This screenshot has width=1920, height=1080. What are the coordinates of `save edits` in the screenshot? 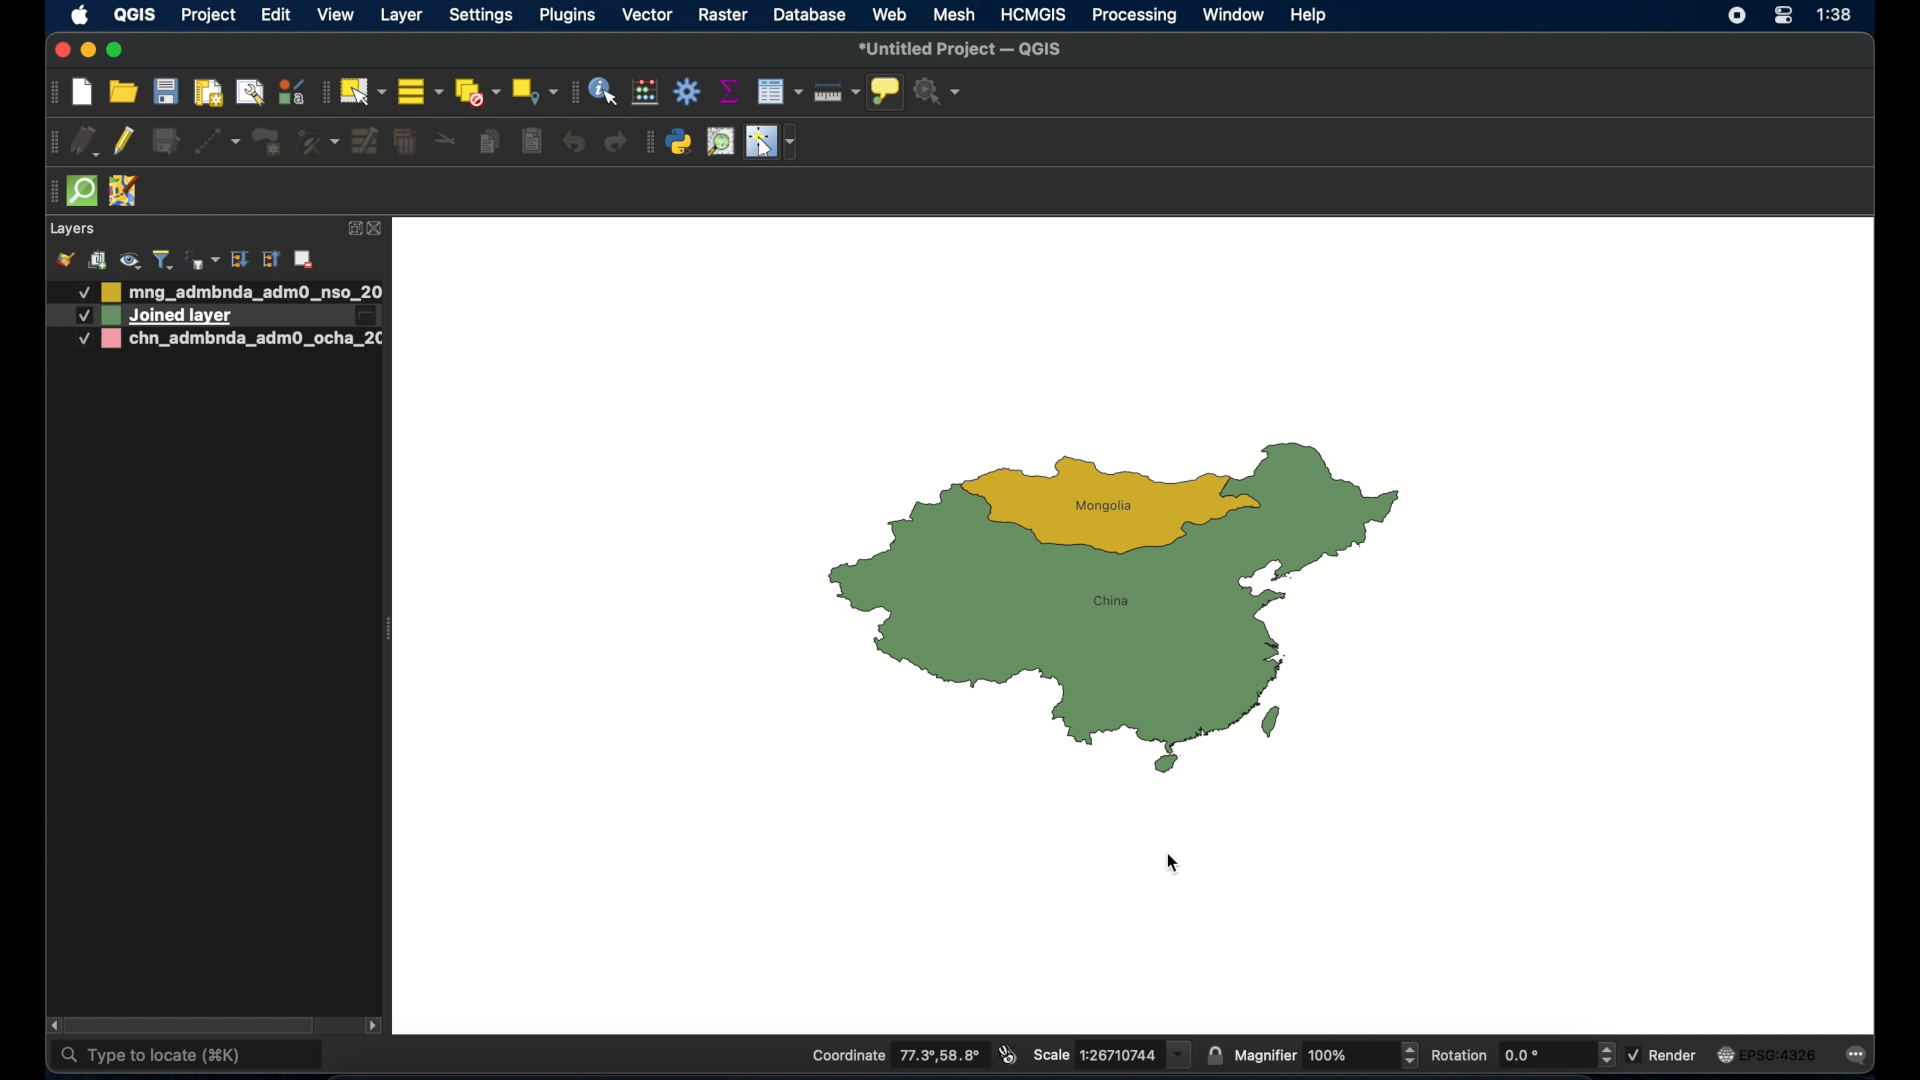 It's located at (168, 141).